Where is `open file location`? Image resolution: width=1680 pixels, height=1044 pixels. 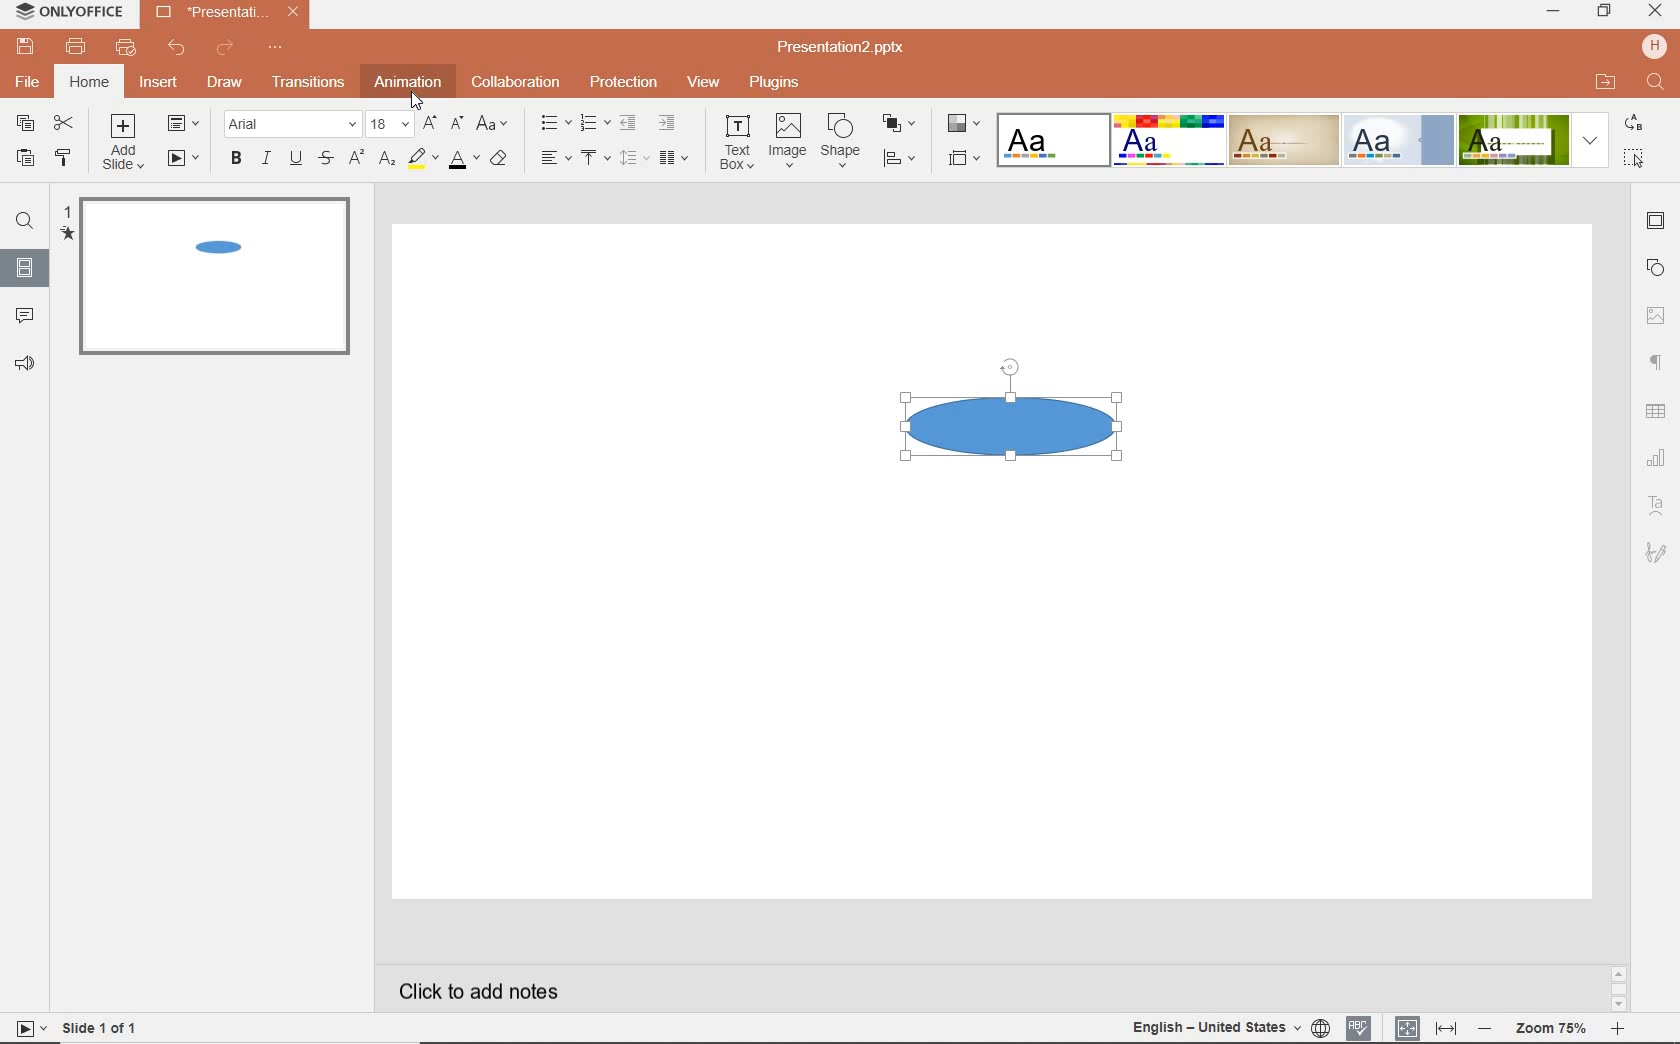
open file location is located at coordinates (1609, 81).